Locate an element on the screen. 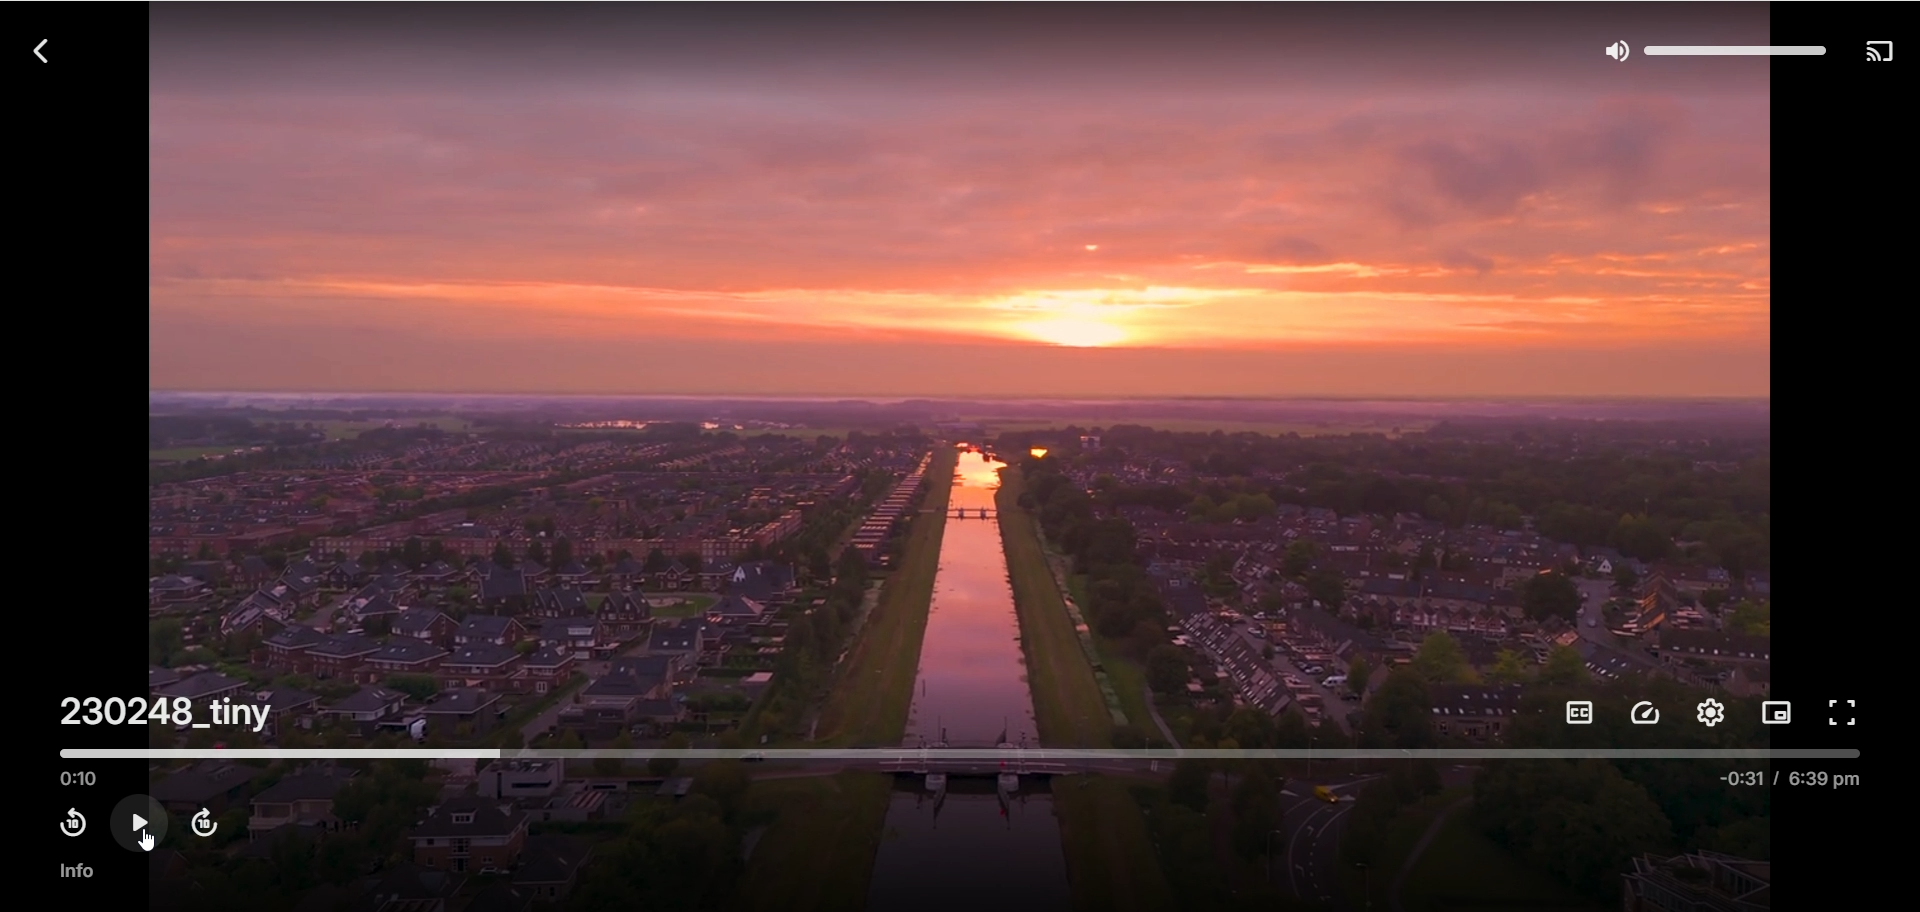  picture in picture is located at coordinates (1777, 713).